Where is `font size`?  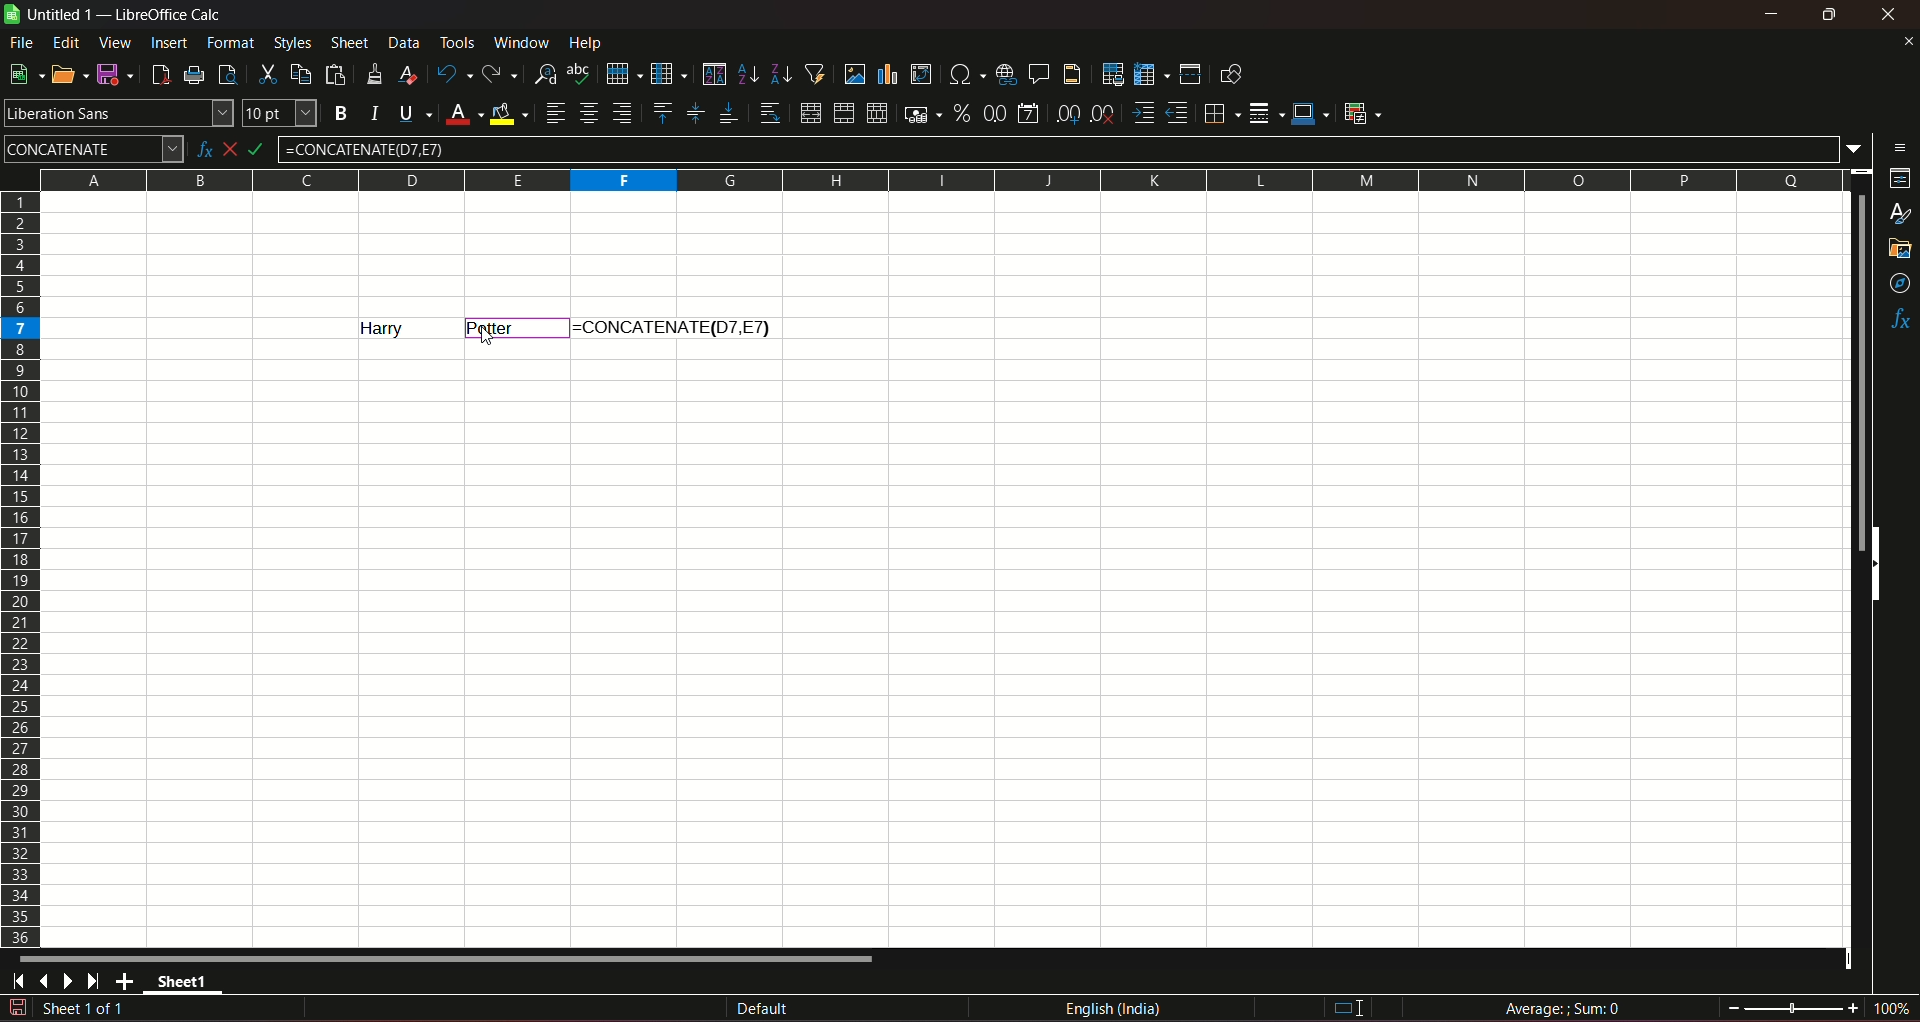 font size is located at coordinates (277, 114).